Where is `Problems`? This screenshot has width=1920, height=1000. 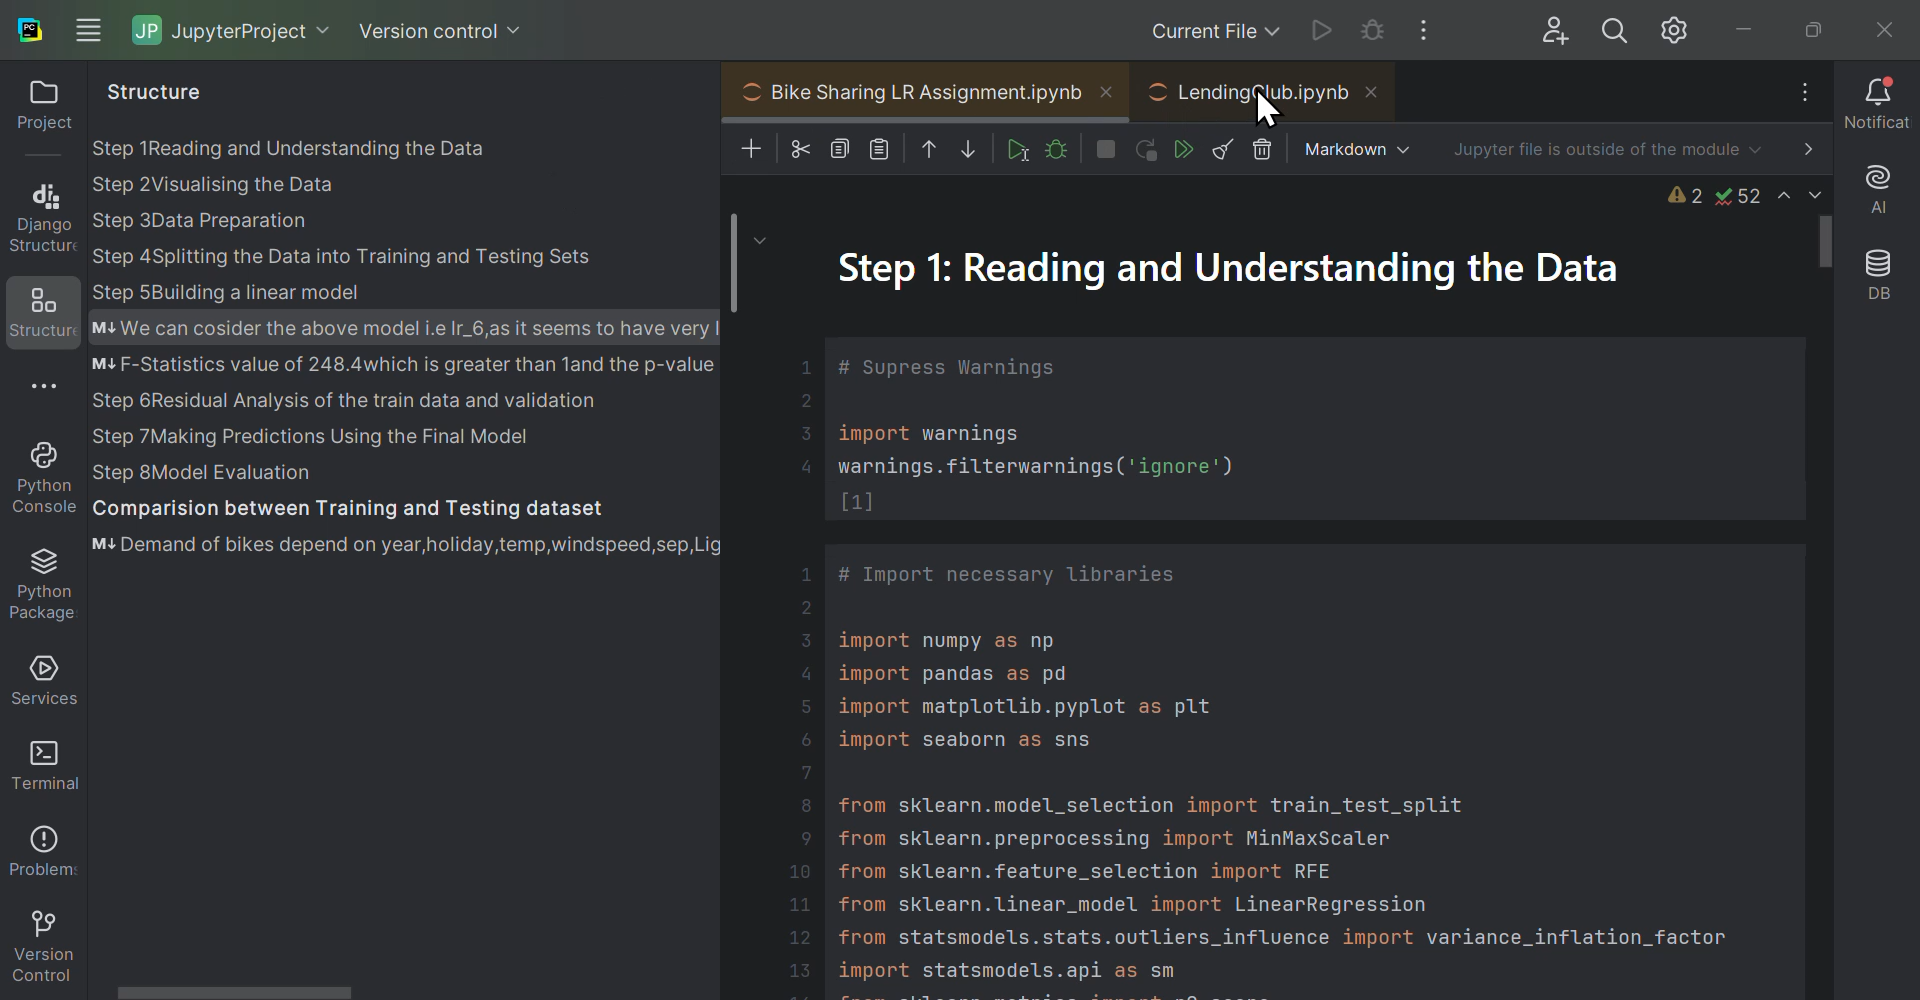
Problems is located at coordinates (1739, 201).